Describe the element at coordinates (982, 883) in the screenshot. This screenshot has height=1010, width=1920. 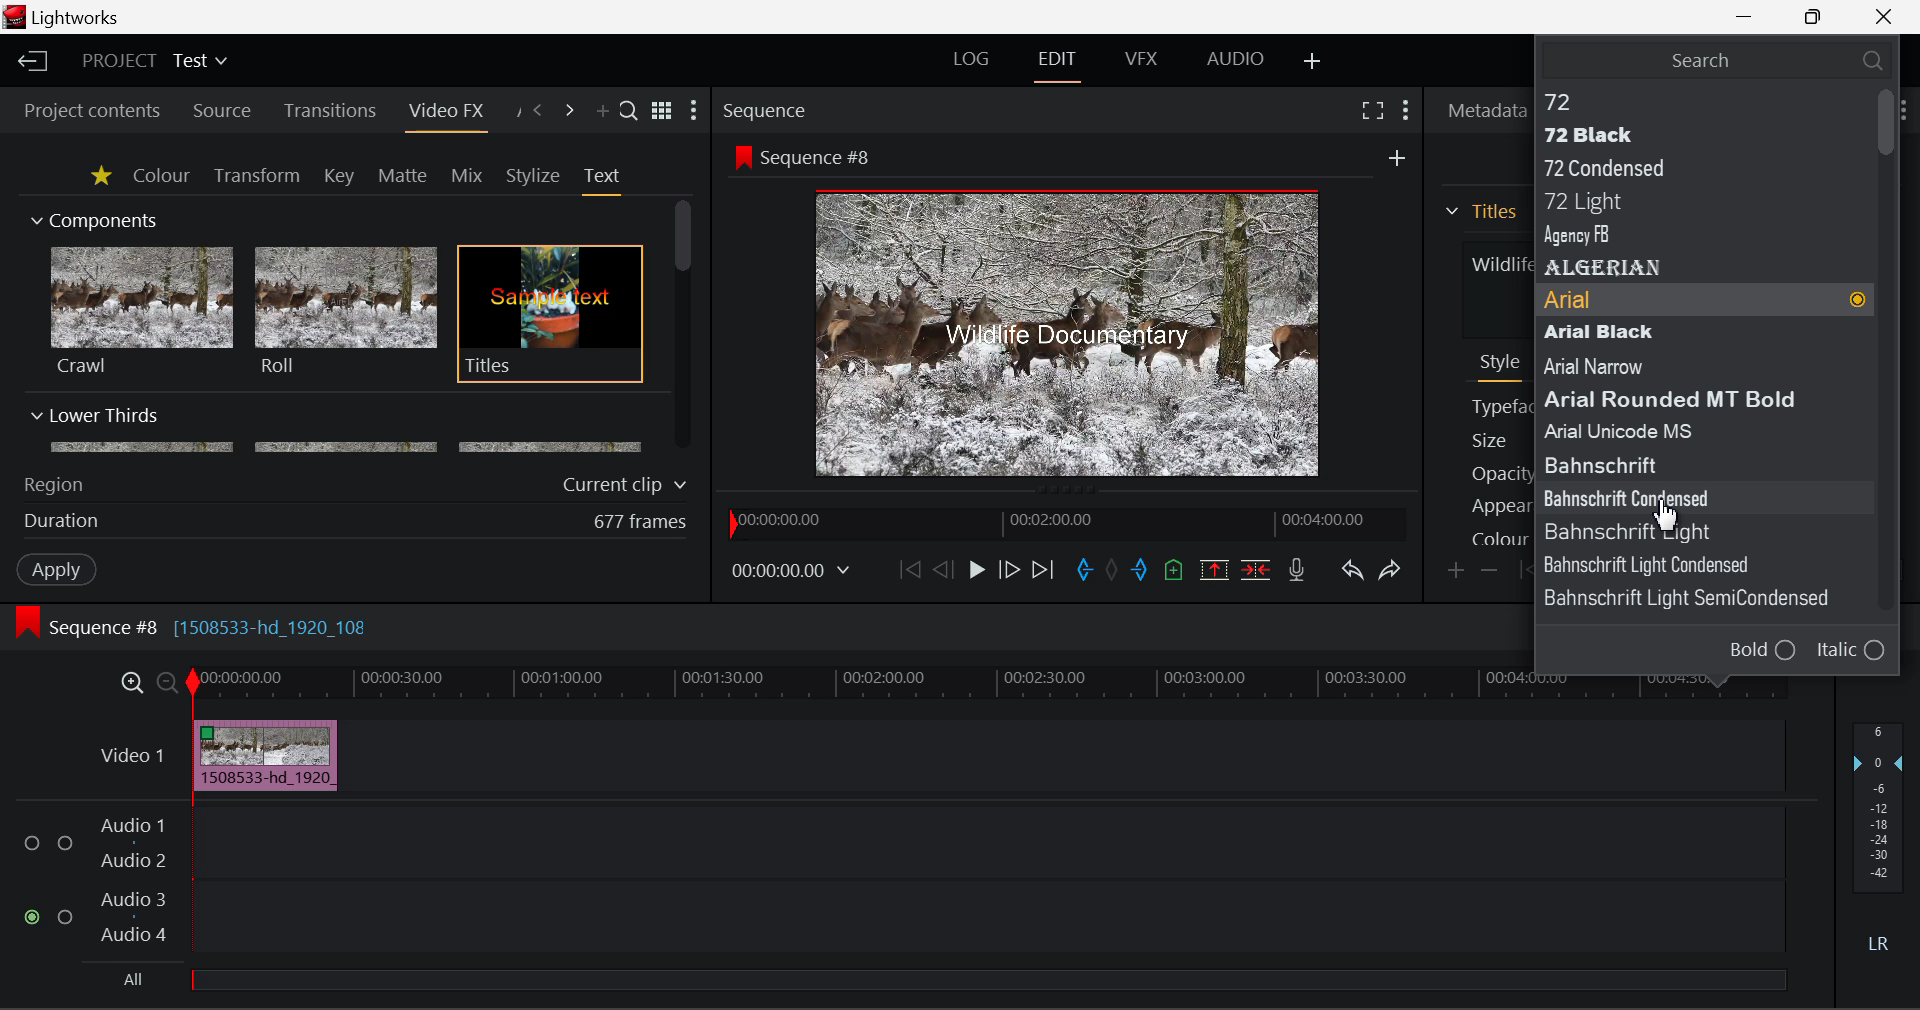
I see `Audio Input` at that location.